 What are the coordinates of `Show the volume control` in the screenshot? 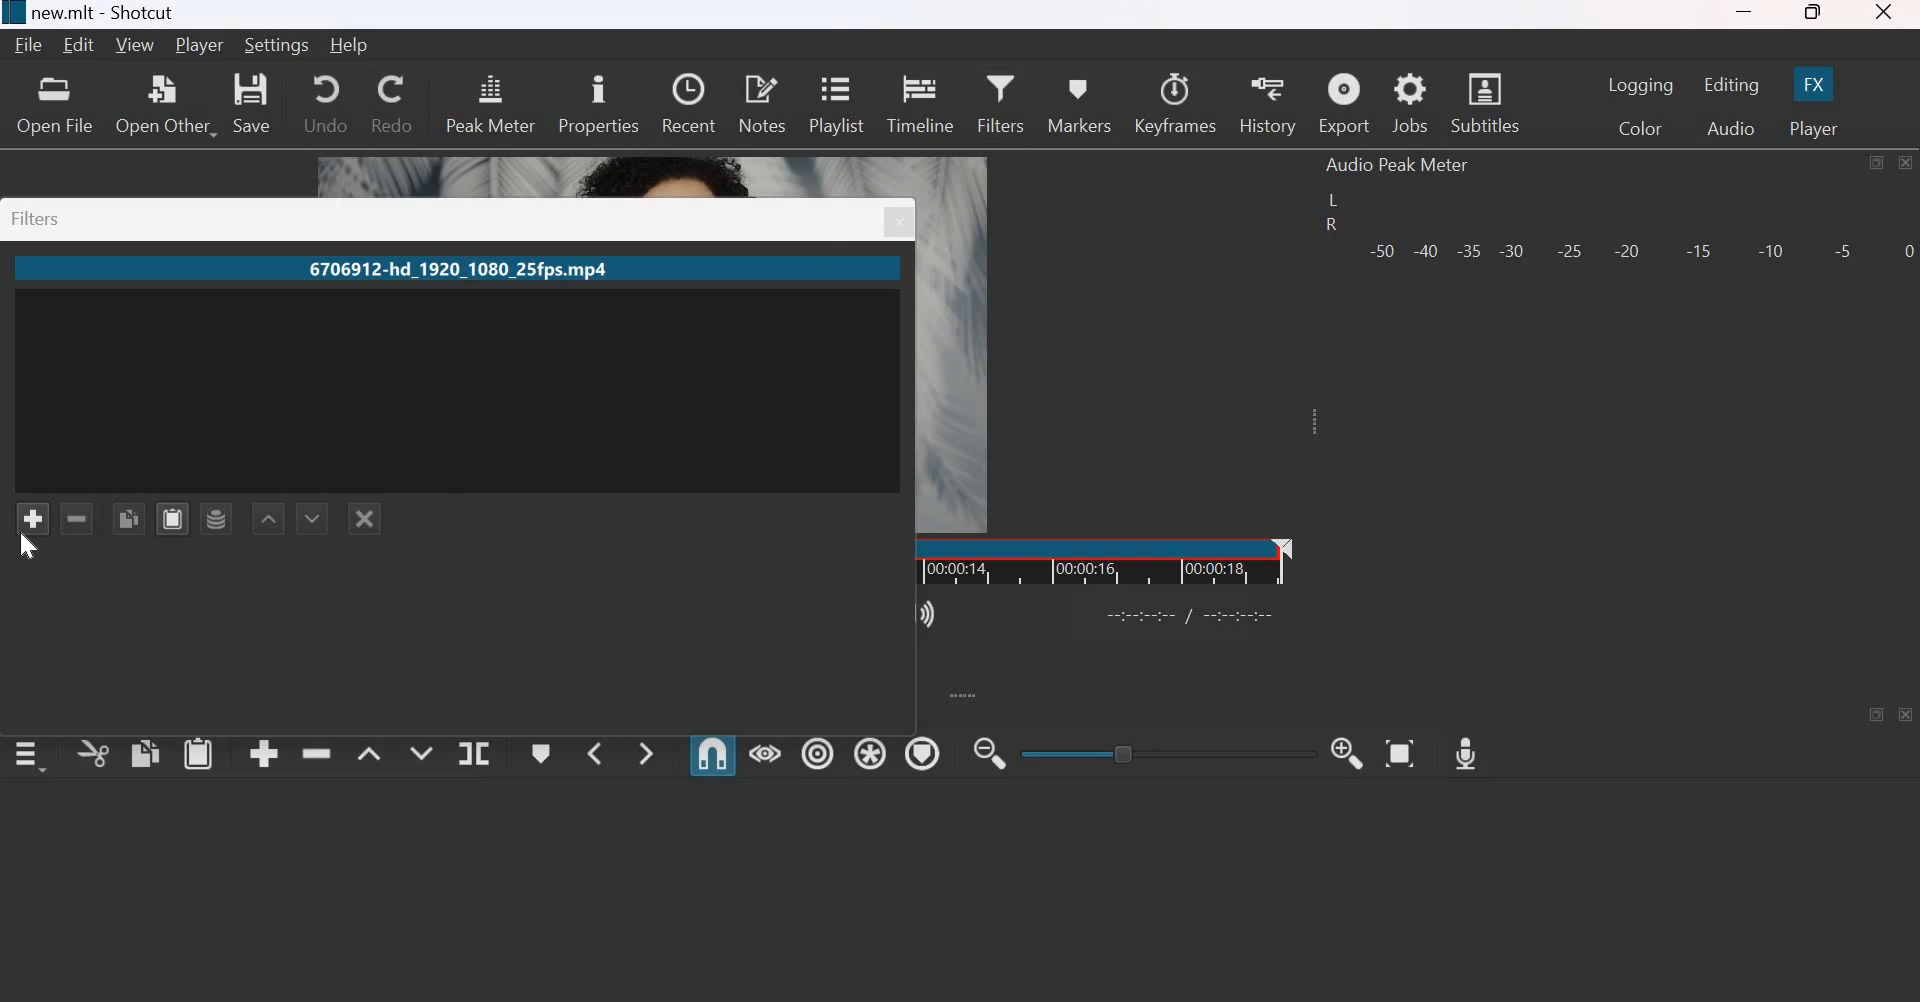 It's located at (930, 611).